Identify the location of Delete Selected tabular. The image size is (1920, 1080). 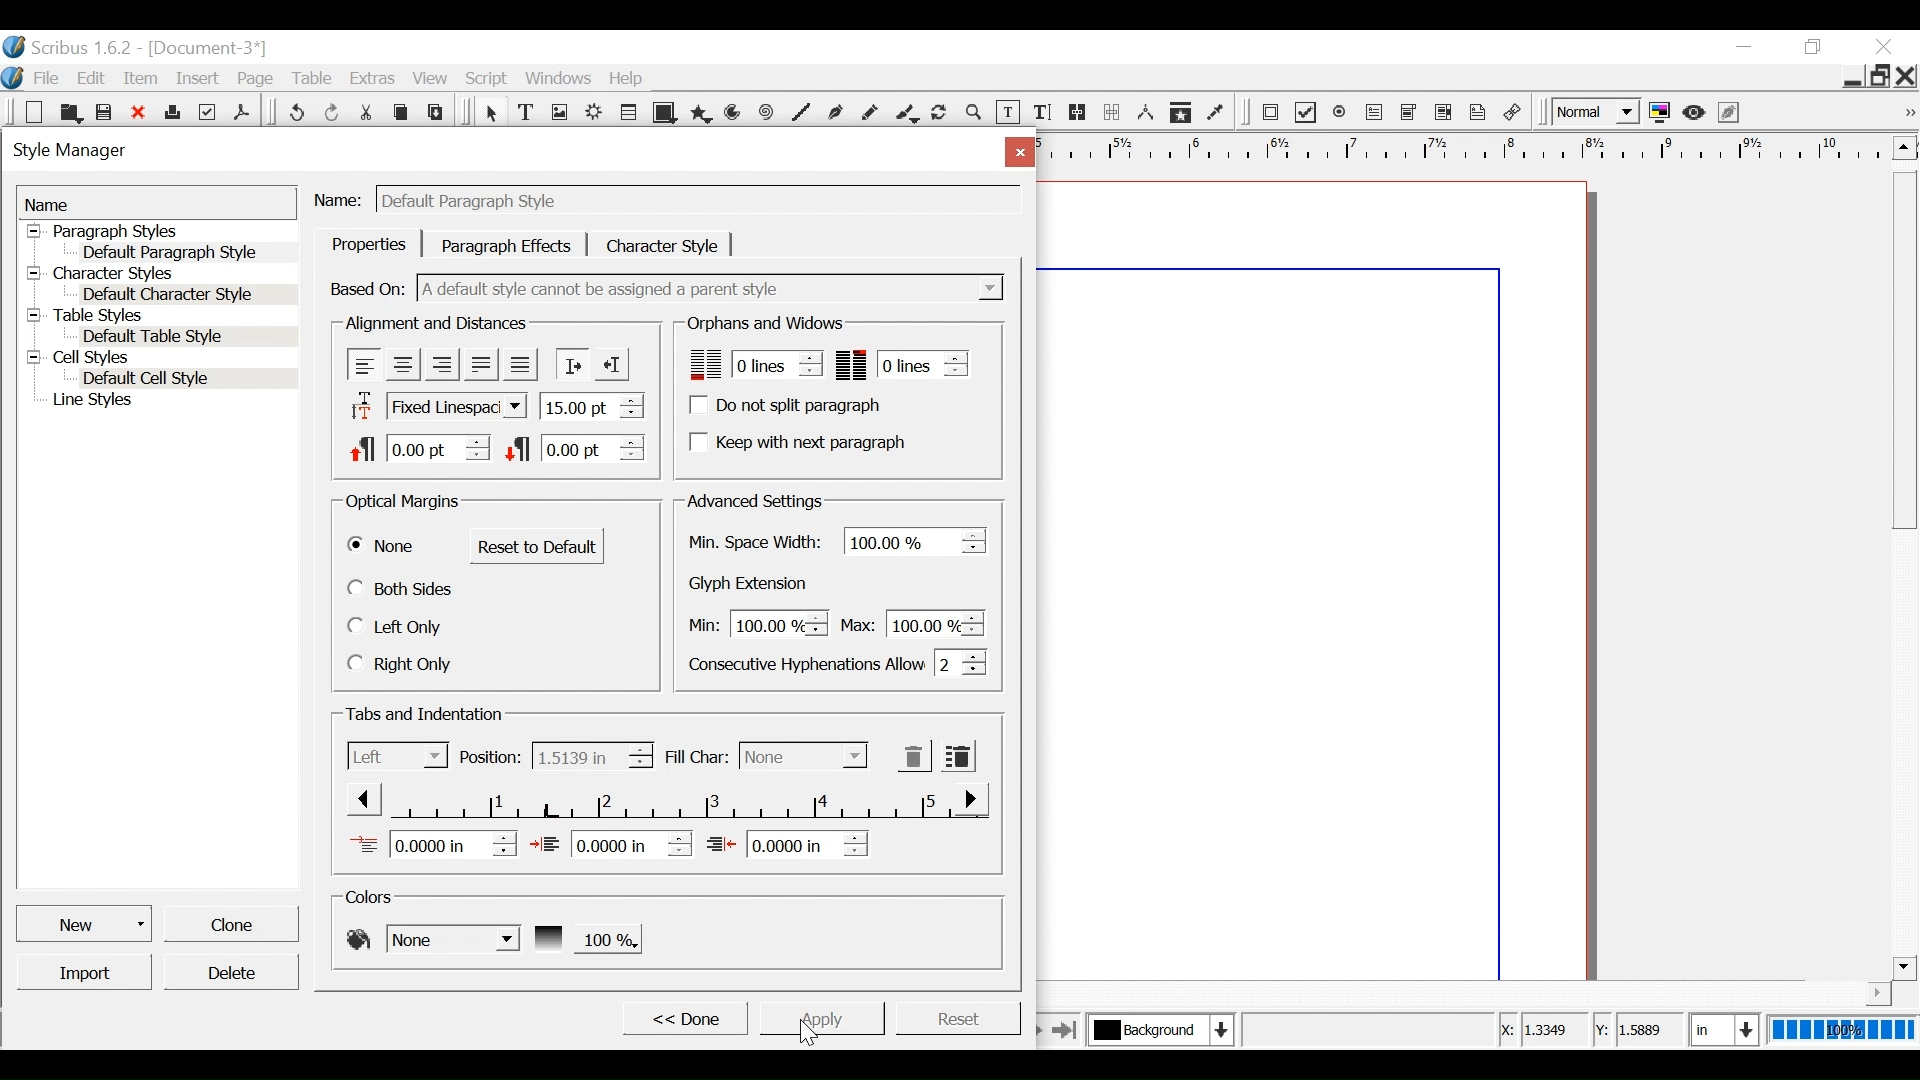
(914, 756).